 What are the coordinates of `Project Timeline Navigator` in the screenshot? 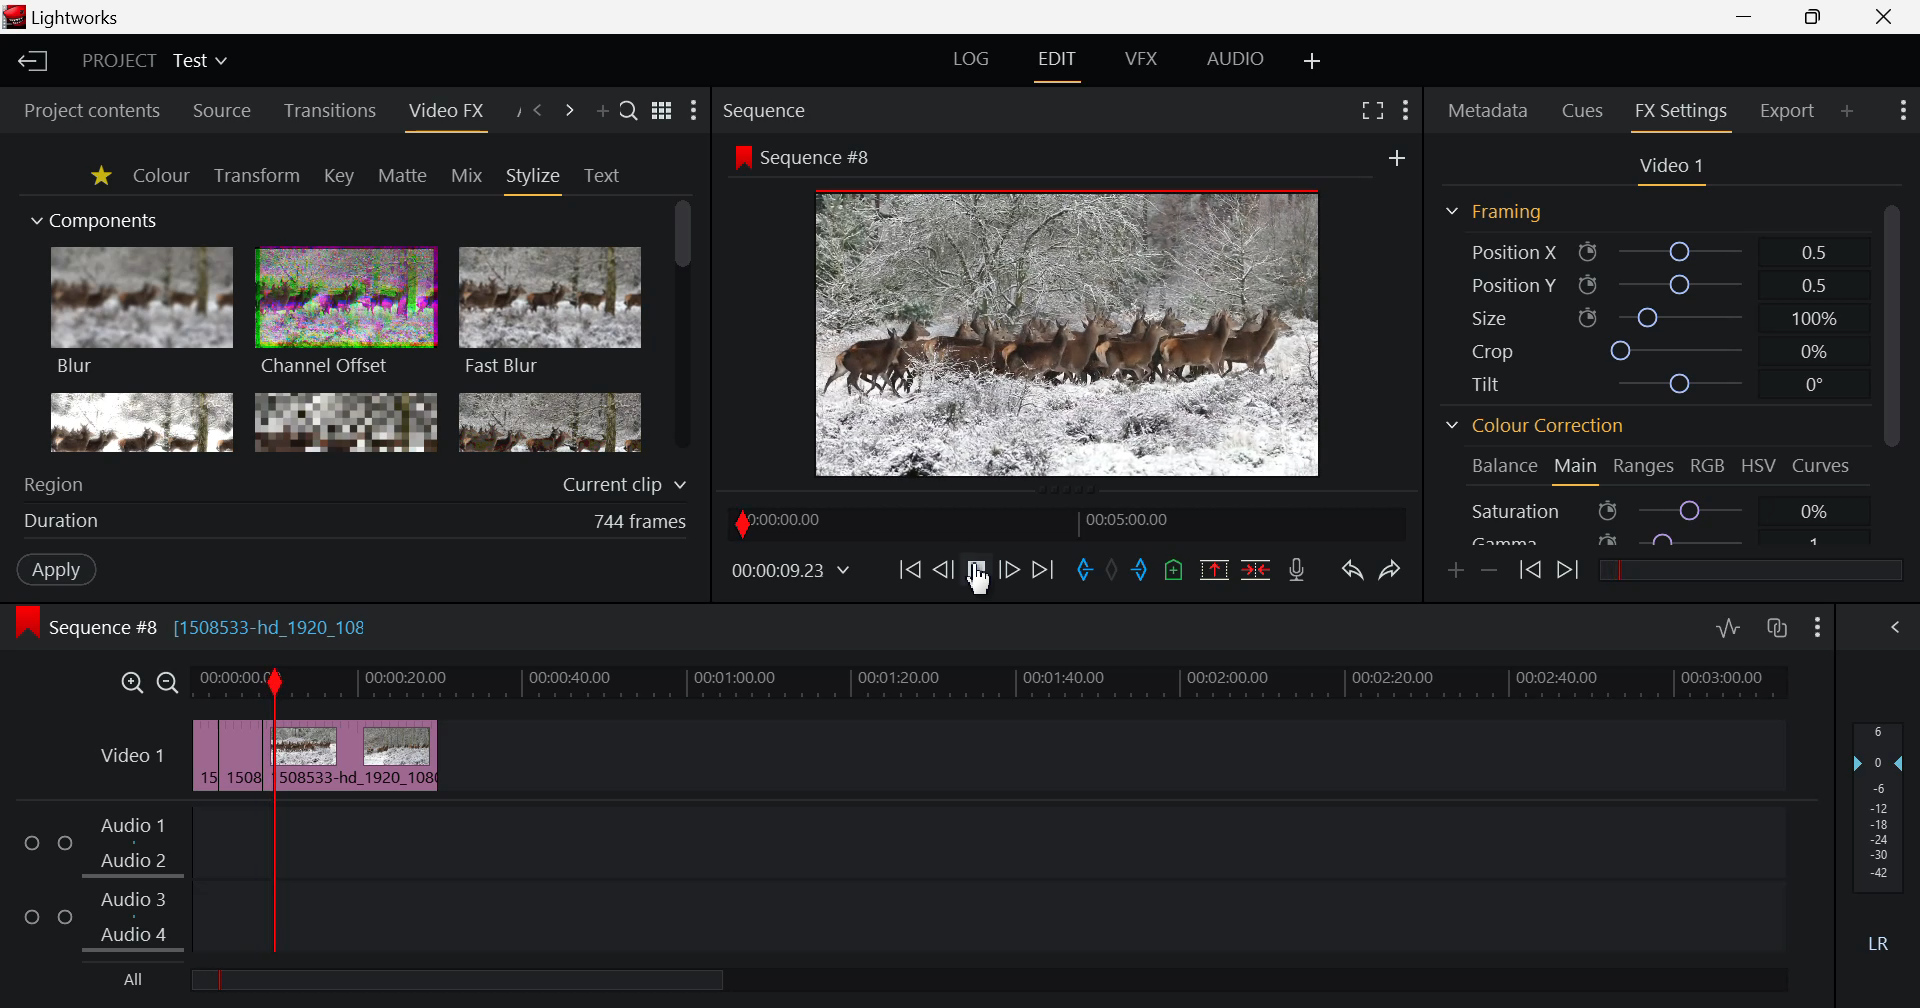 It's located at (1063, 521).